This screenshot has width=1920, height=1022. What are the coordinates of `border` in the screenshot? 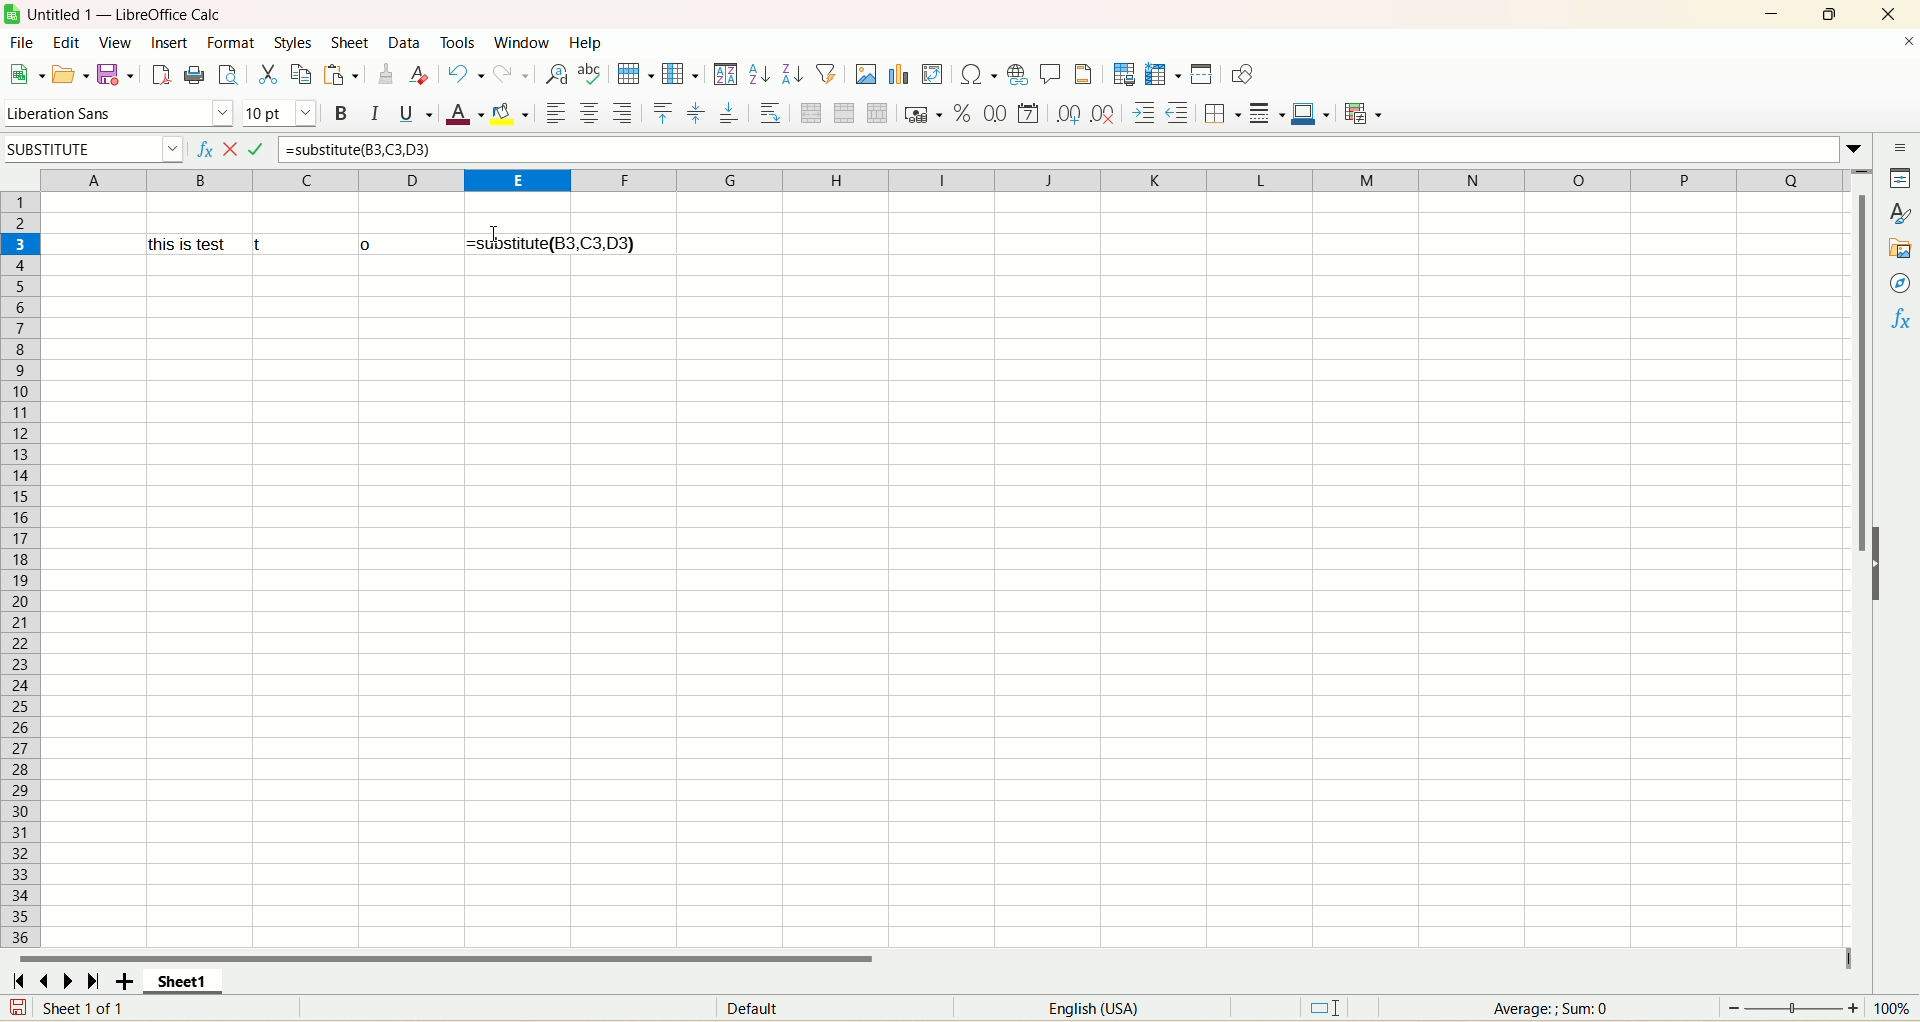 It's located at (1222, 113).